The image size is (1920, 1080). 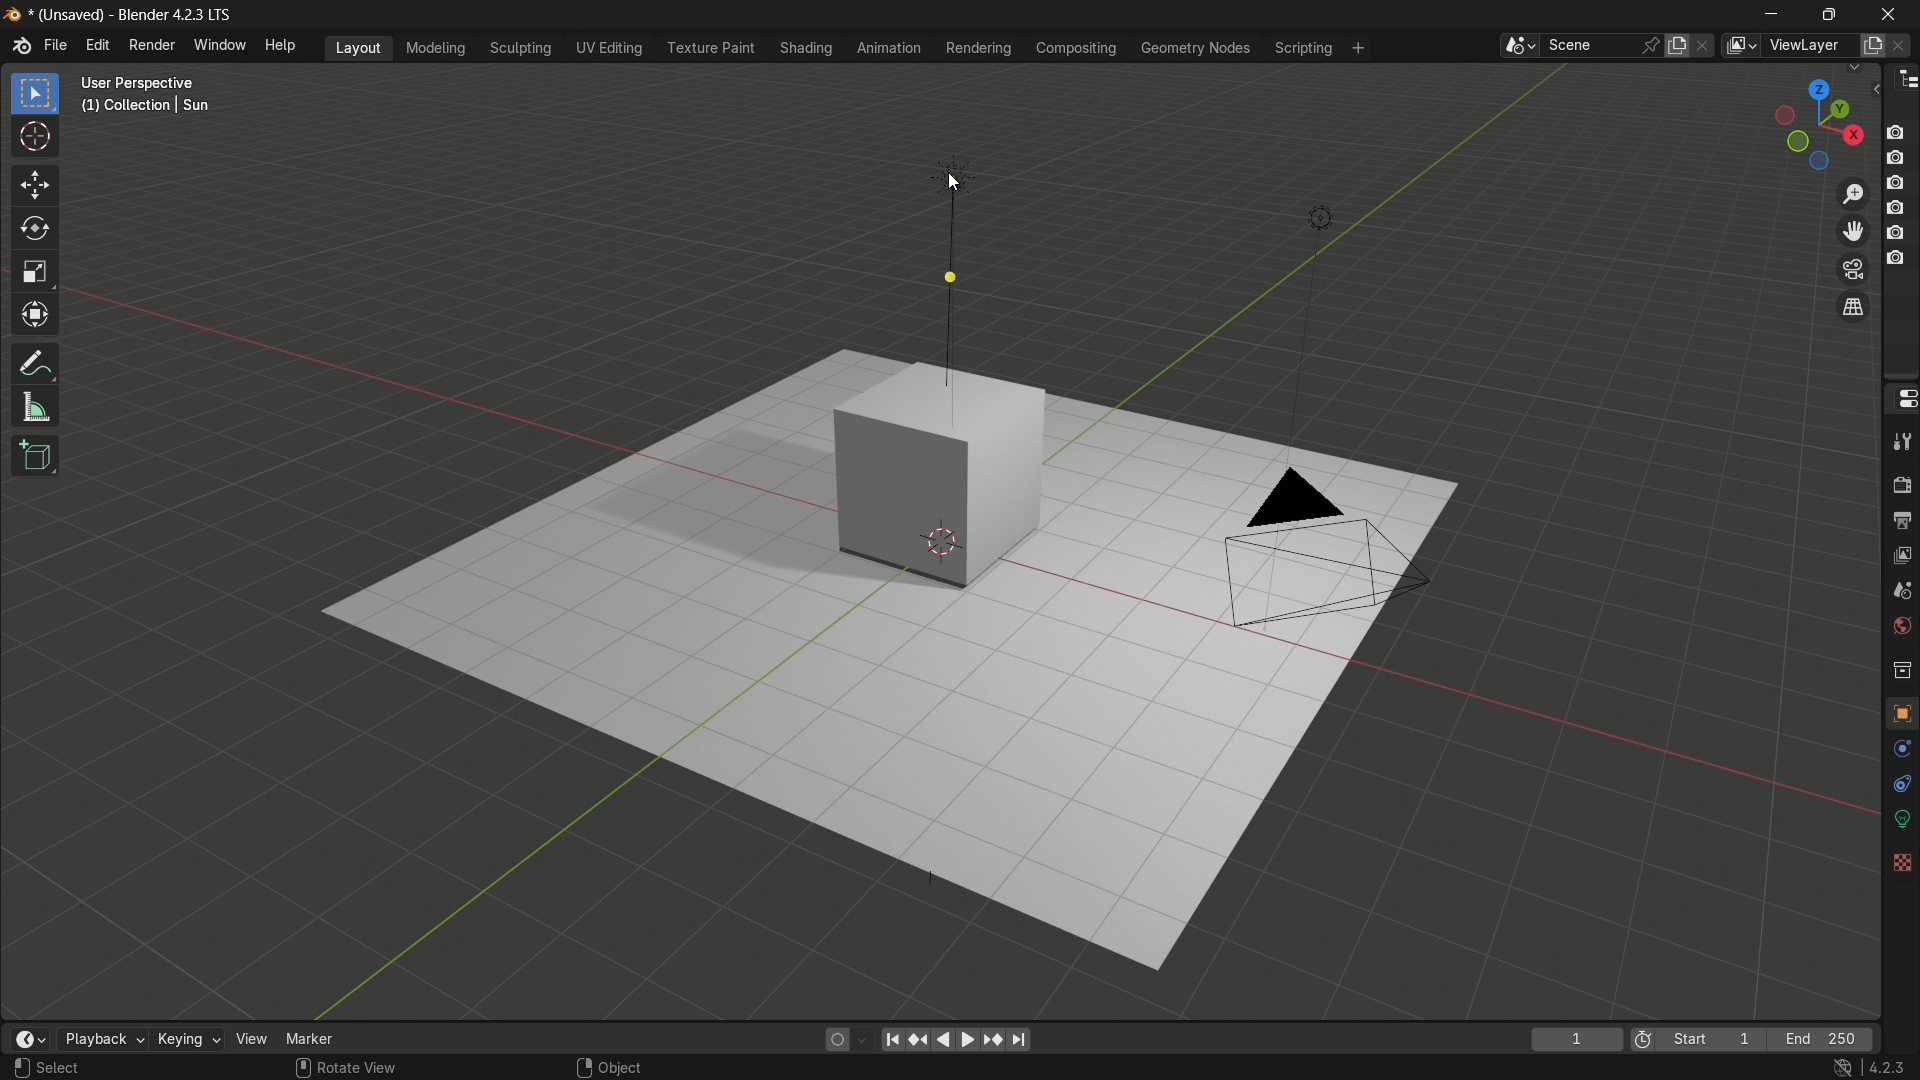 I want to click on User Perspective, so click(x=144, y=83).